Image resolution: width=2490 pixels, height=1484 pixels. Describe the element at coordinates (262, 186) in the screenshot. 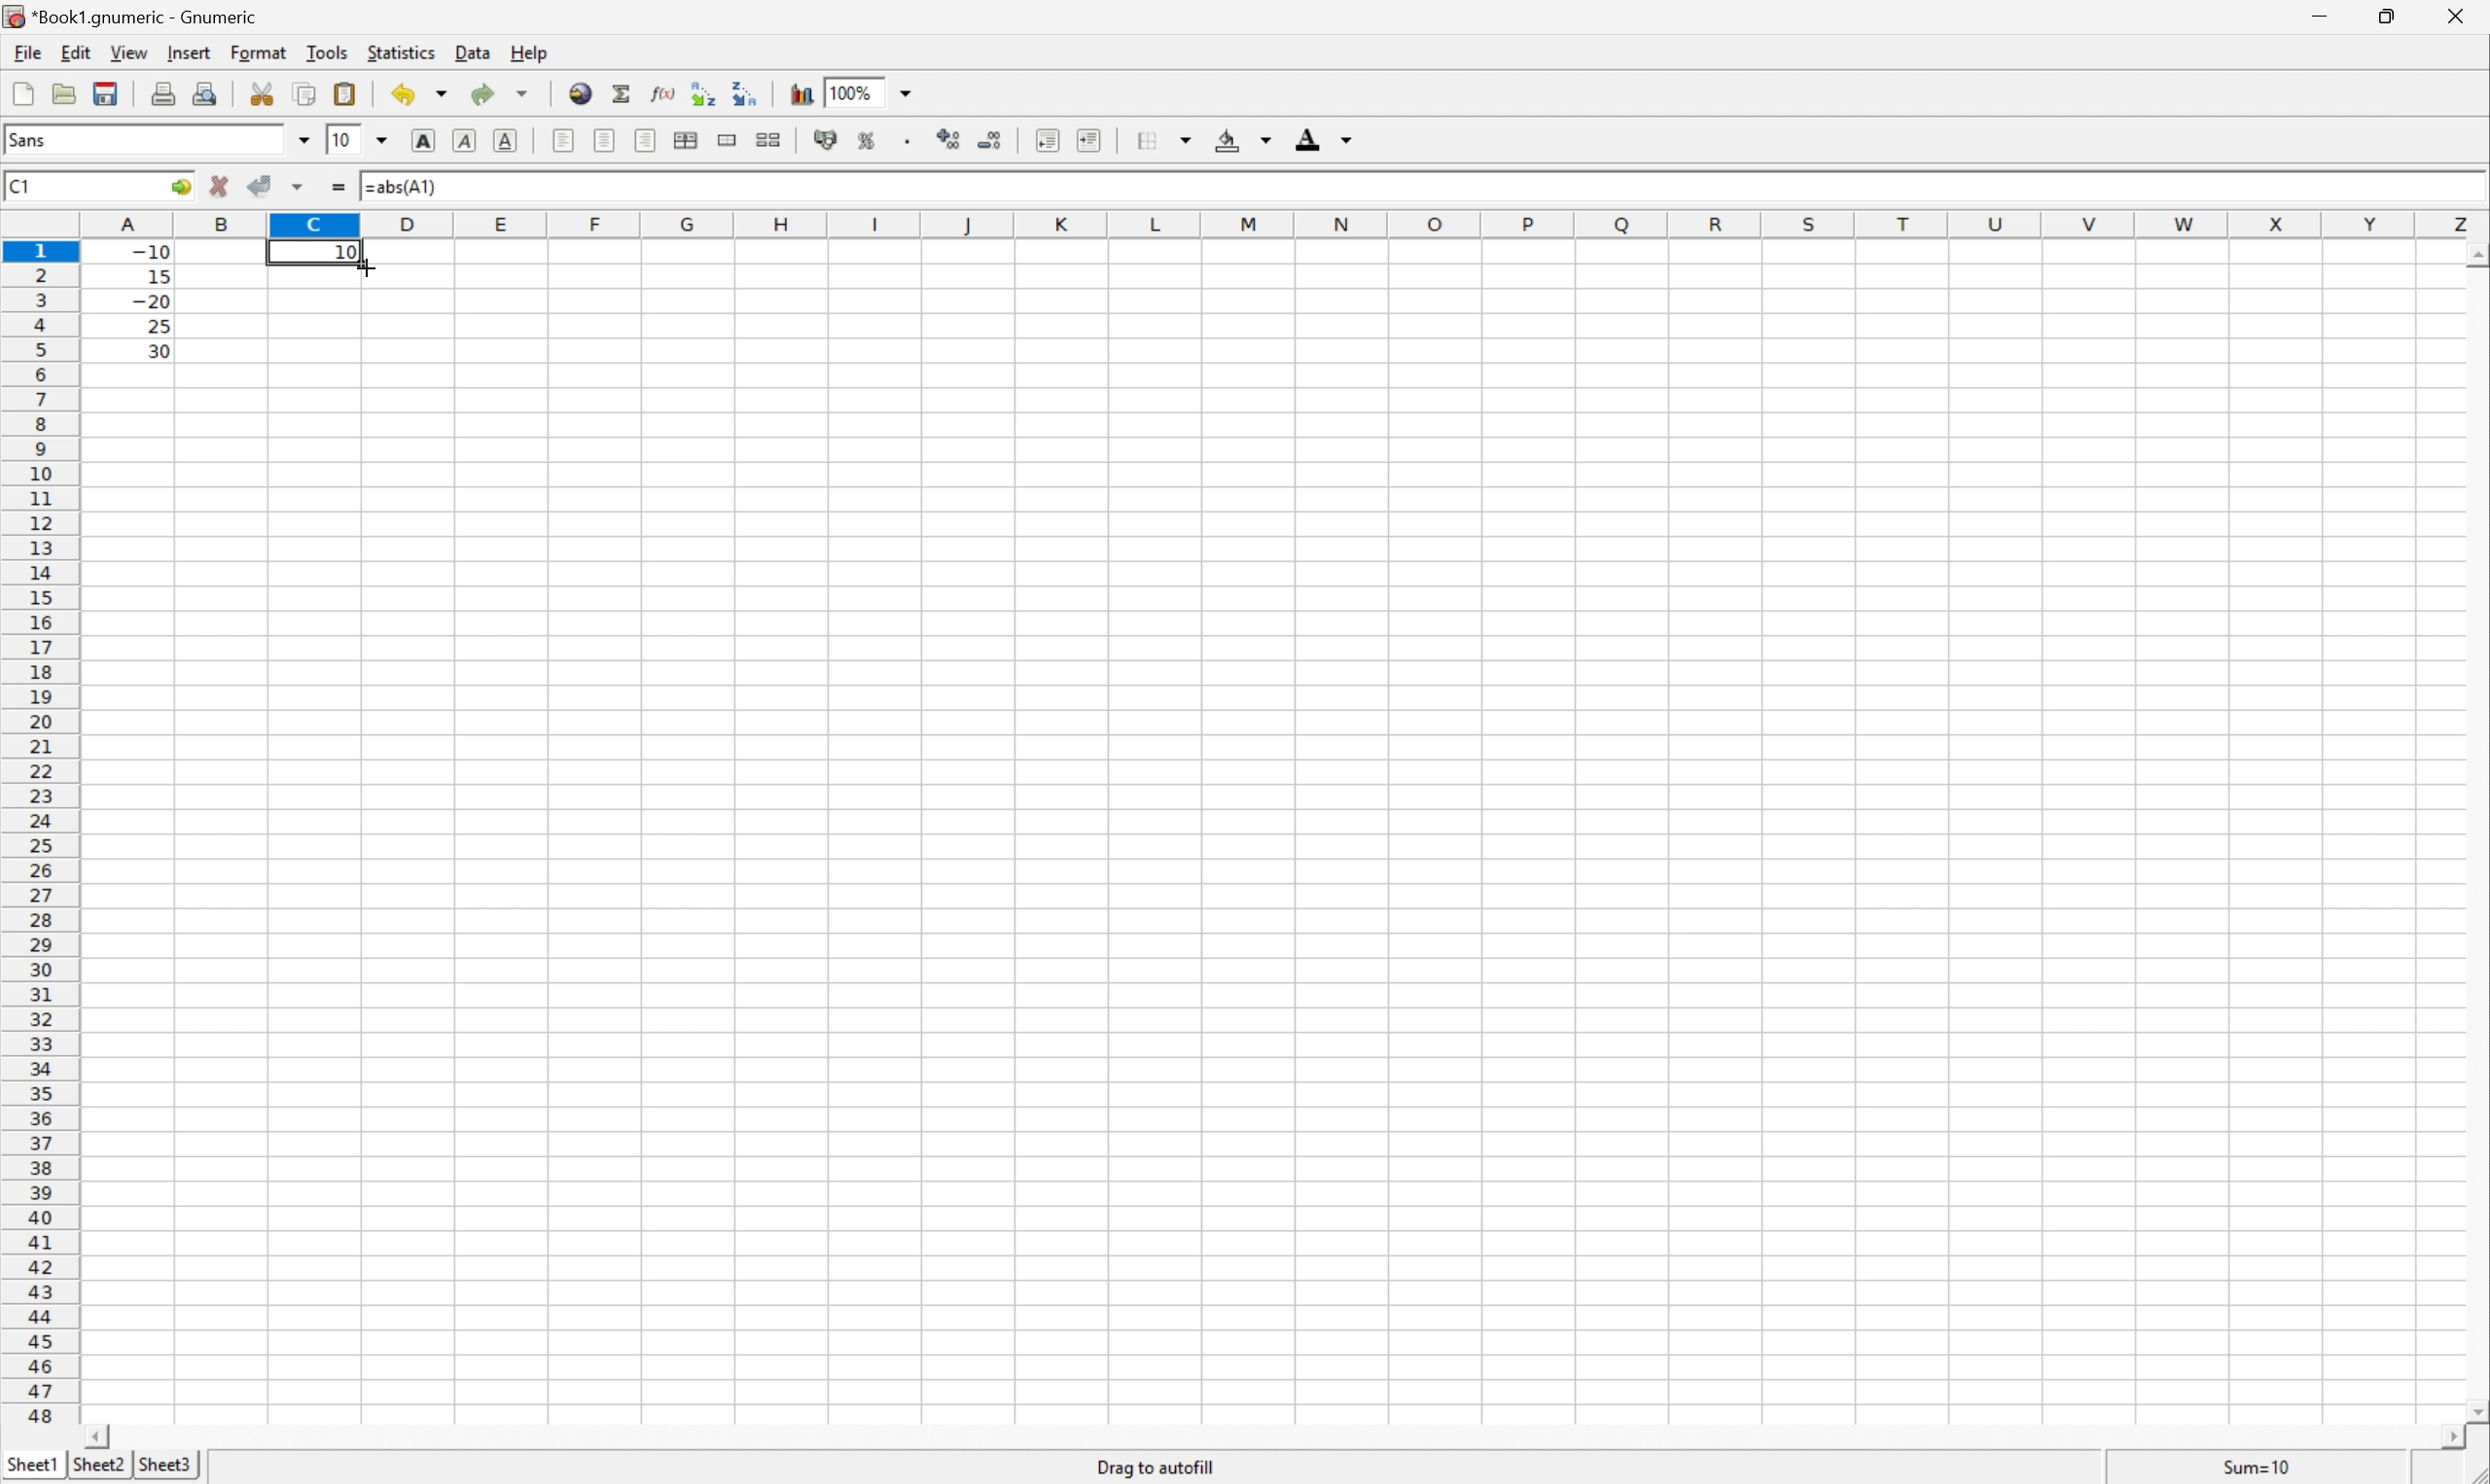

I see `Accept change` at that location.